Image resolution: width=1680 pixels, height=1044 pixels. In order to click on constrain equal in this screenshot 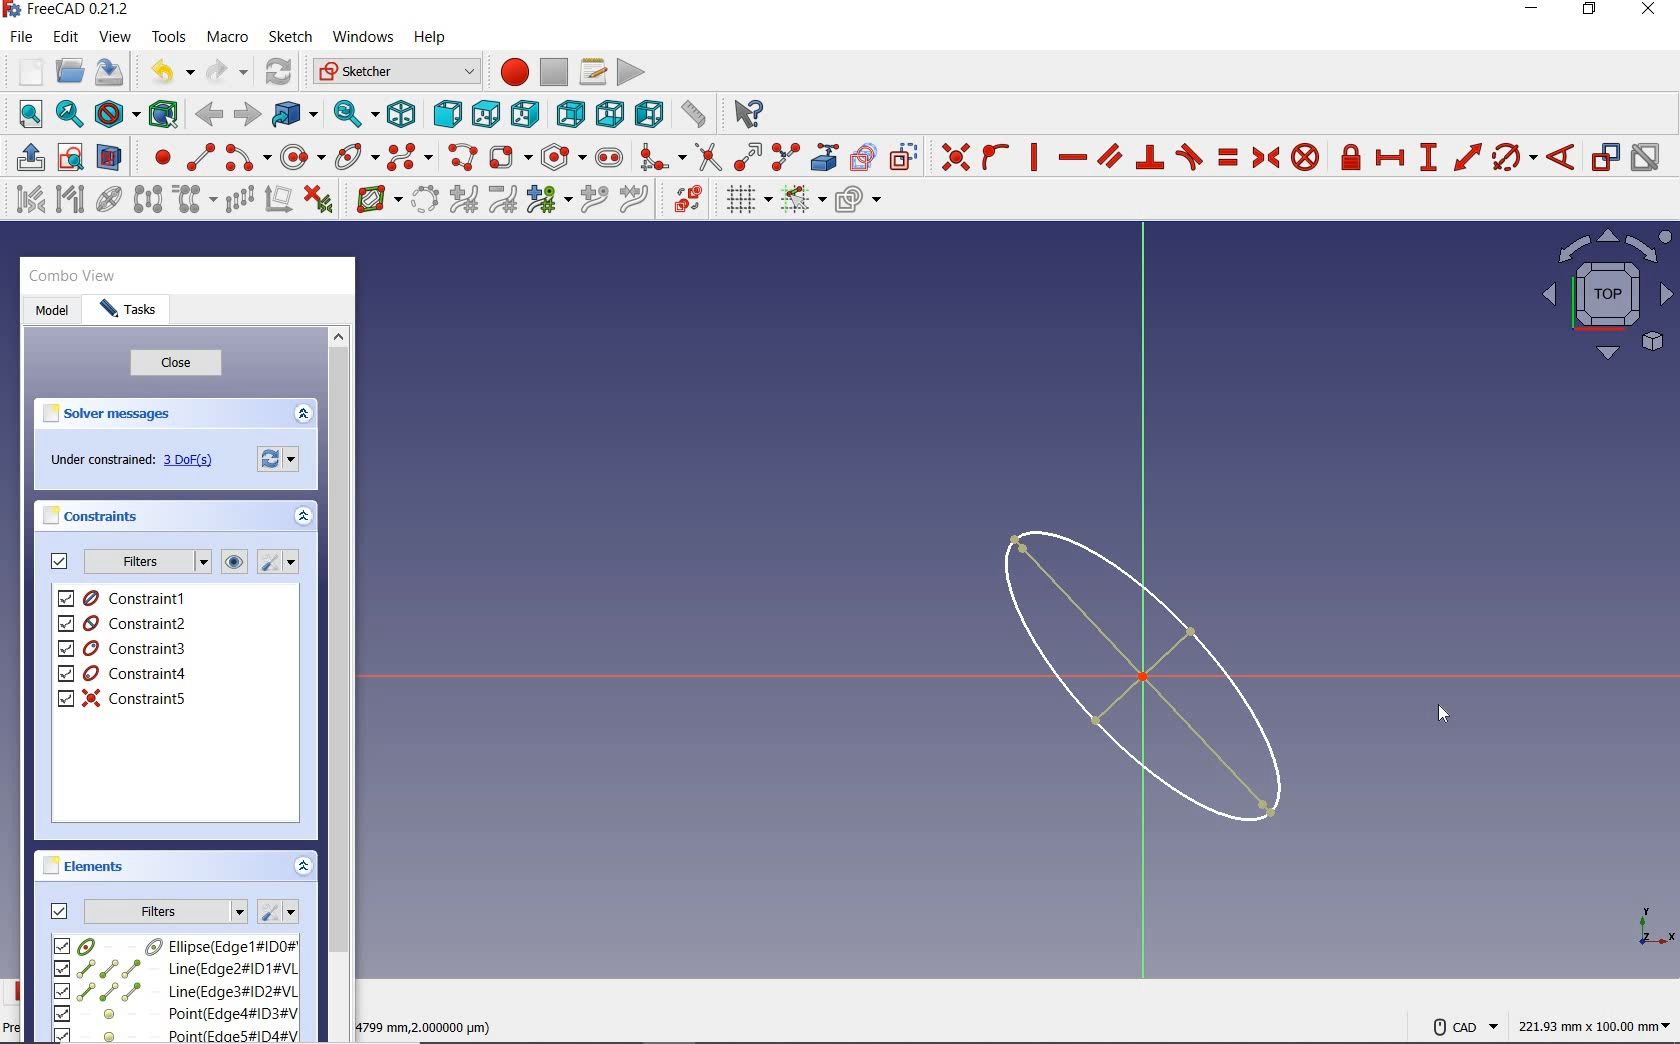, I will do `click(1229, 157)`.